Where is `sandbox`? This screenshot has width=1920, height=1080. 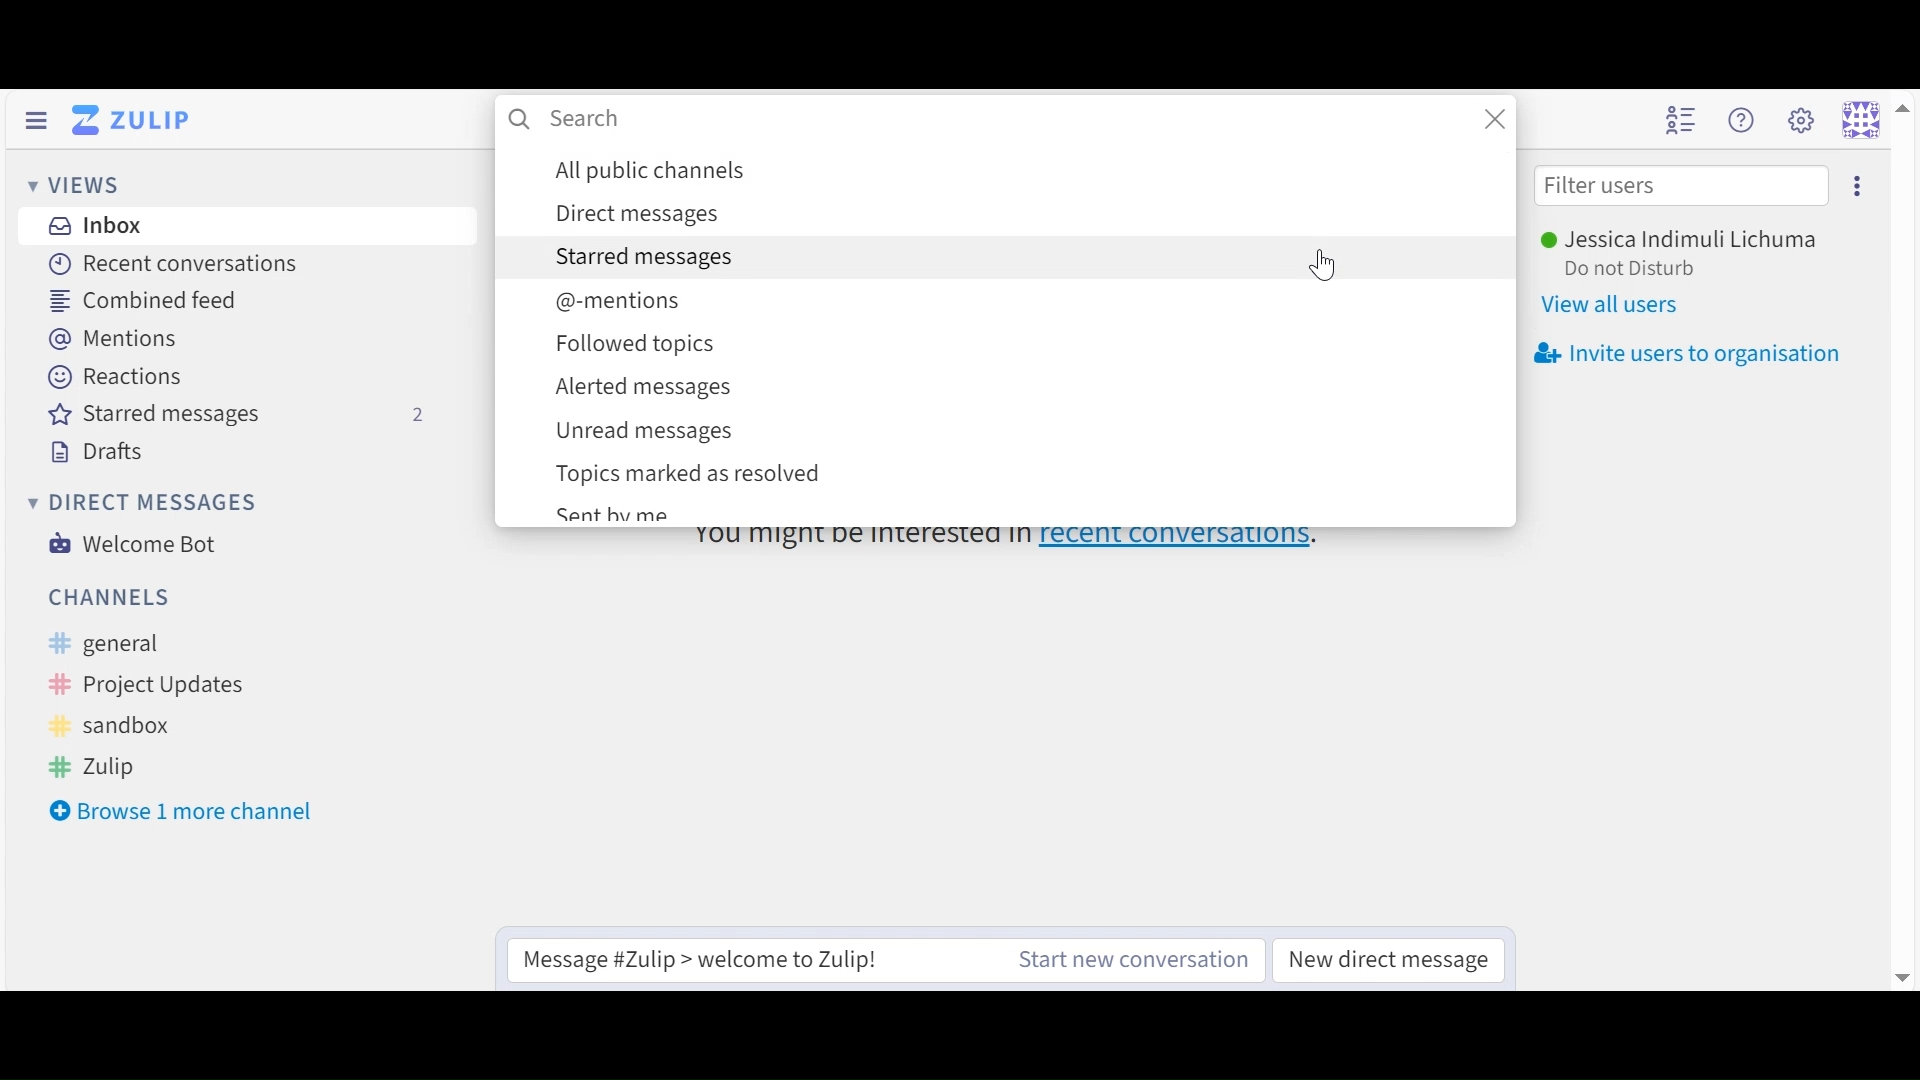 sandbox is located at coordinates (126, 725).